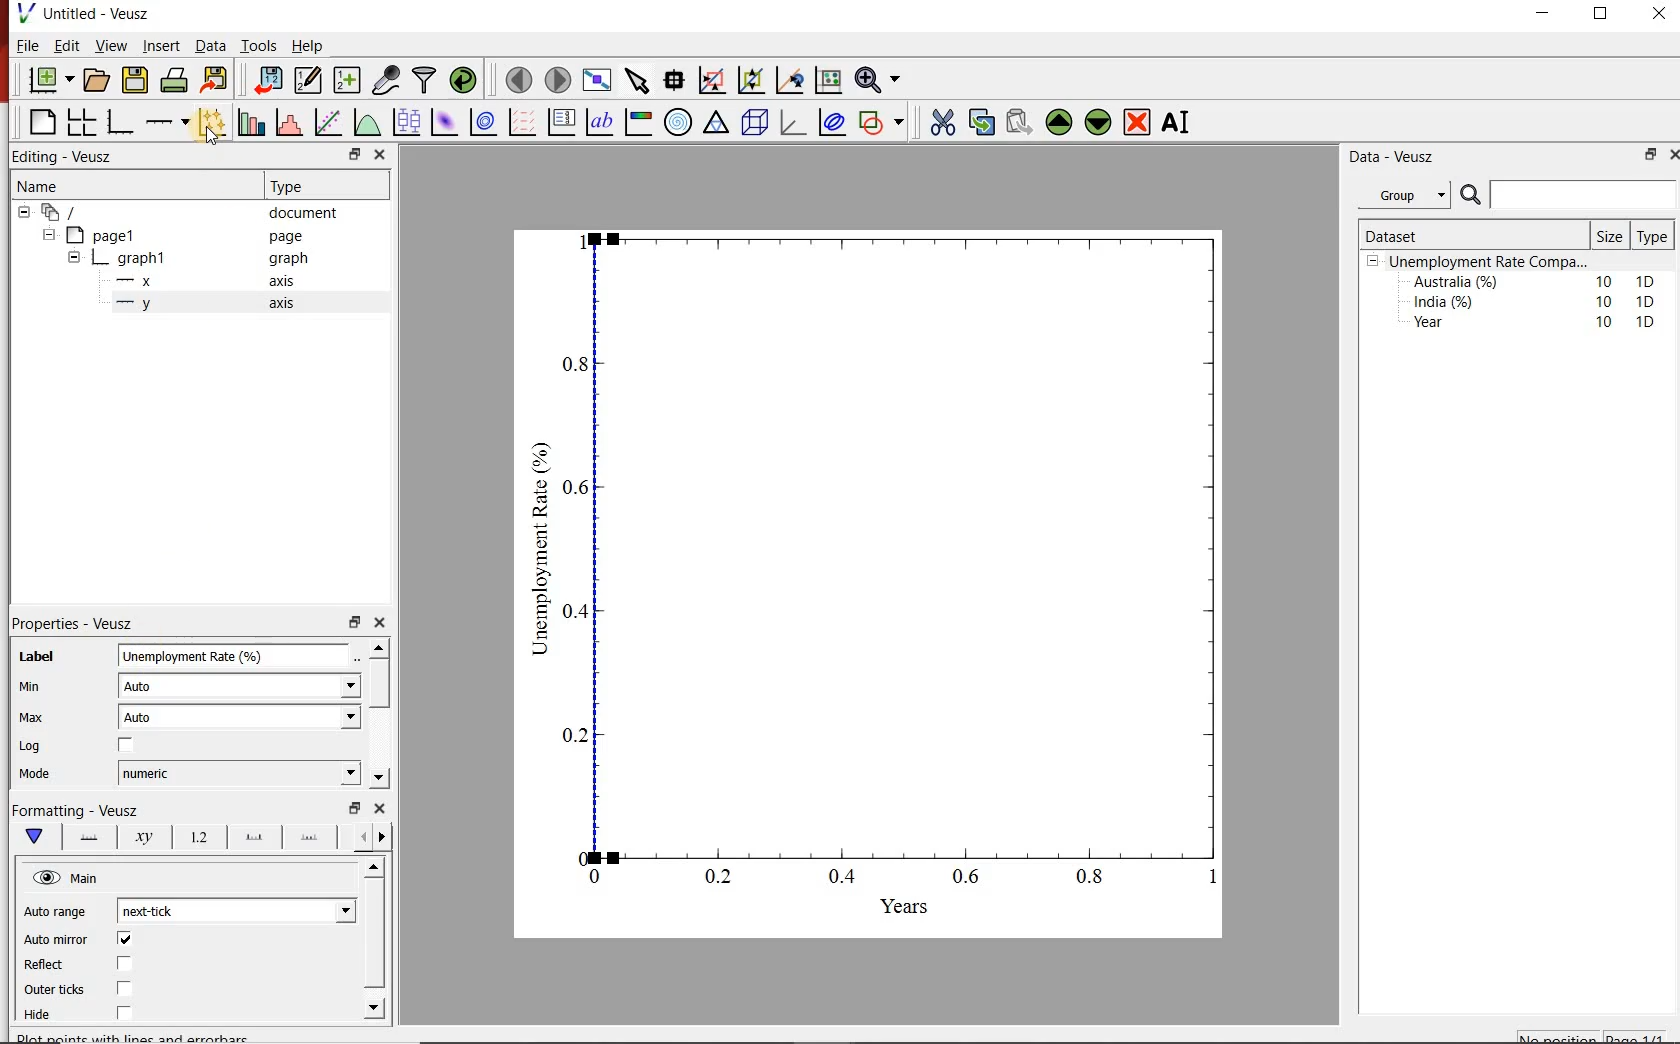  Describe the element at coordinates (381, 154) in the screenshot. I see `close` at that location.